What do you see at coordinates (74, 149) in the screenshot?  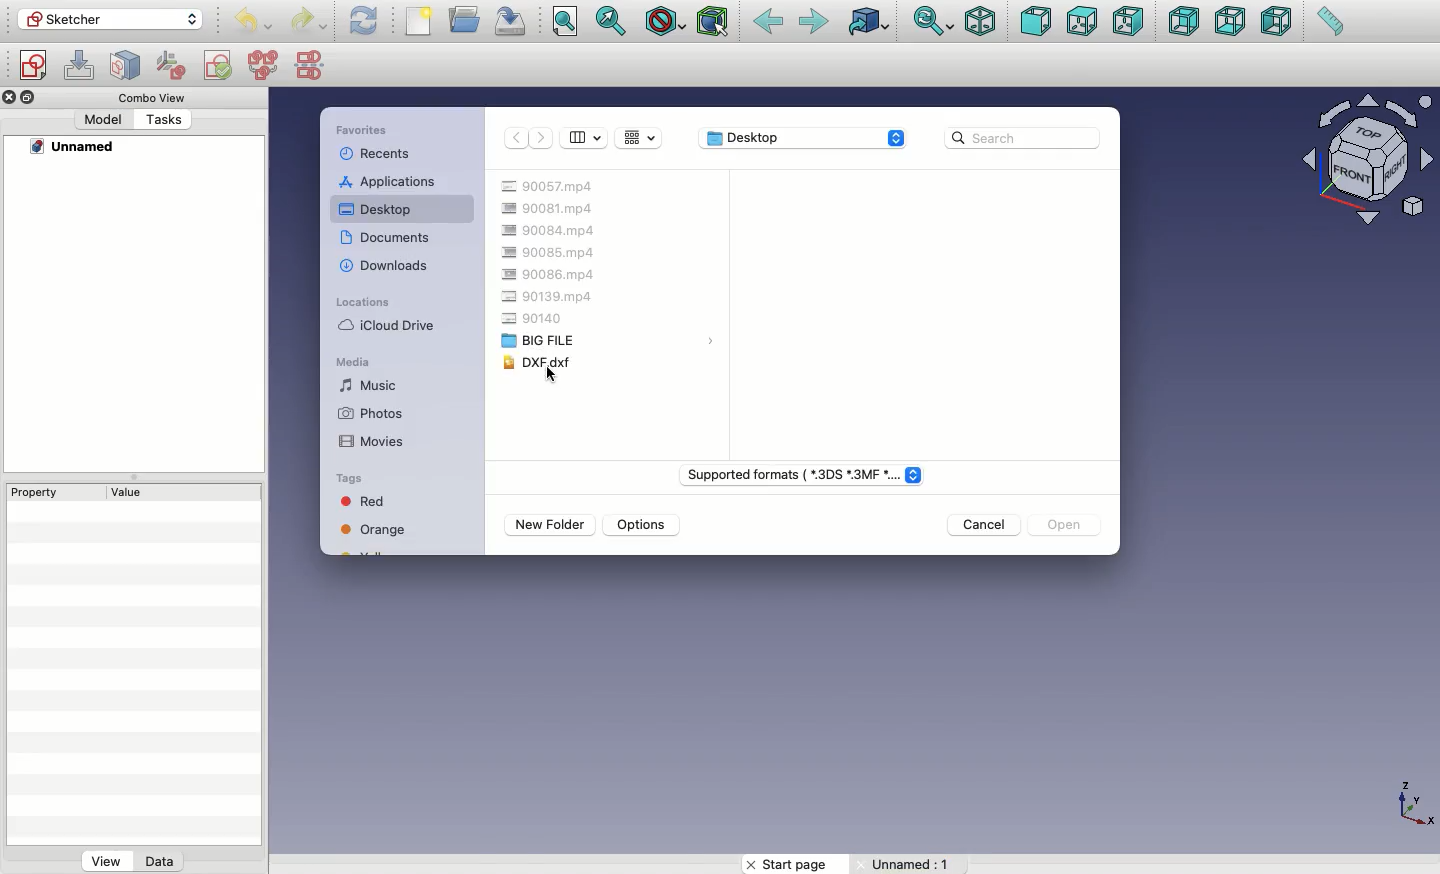 I see `Unnamed` at bounding box center [74, 149].